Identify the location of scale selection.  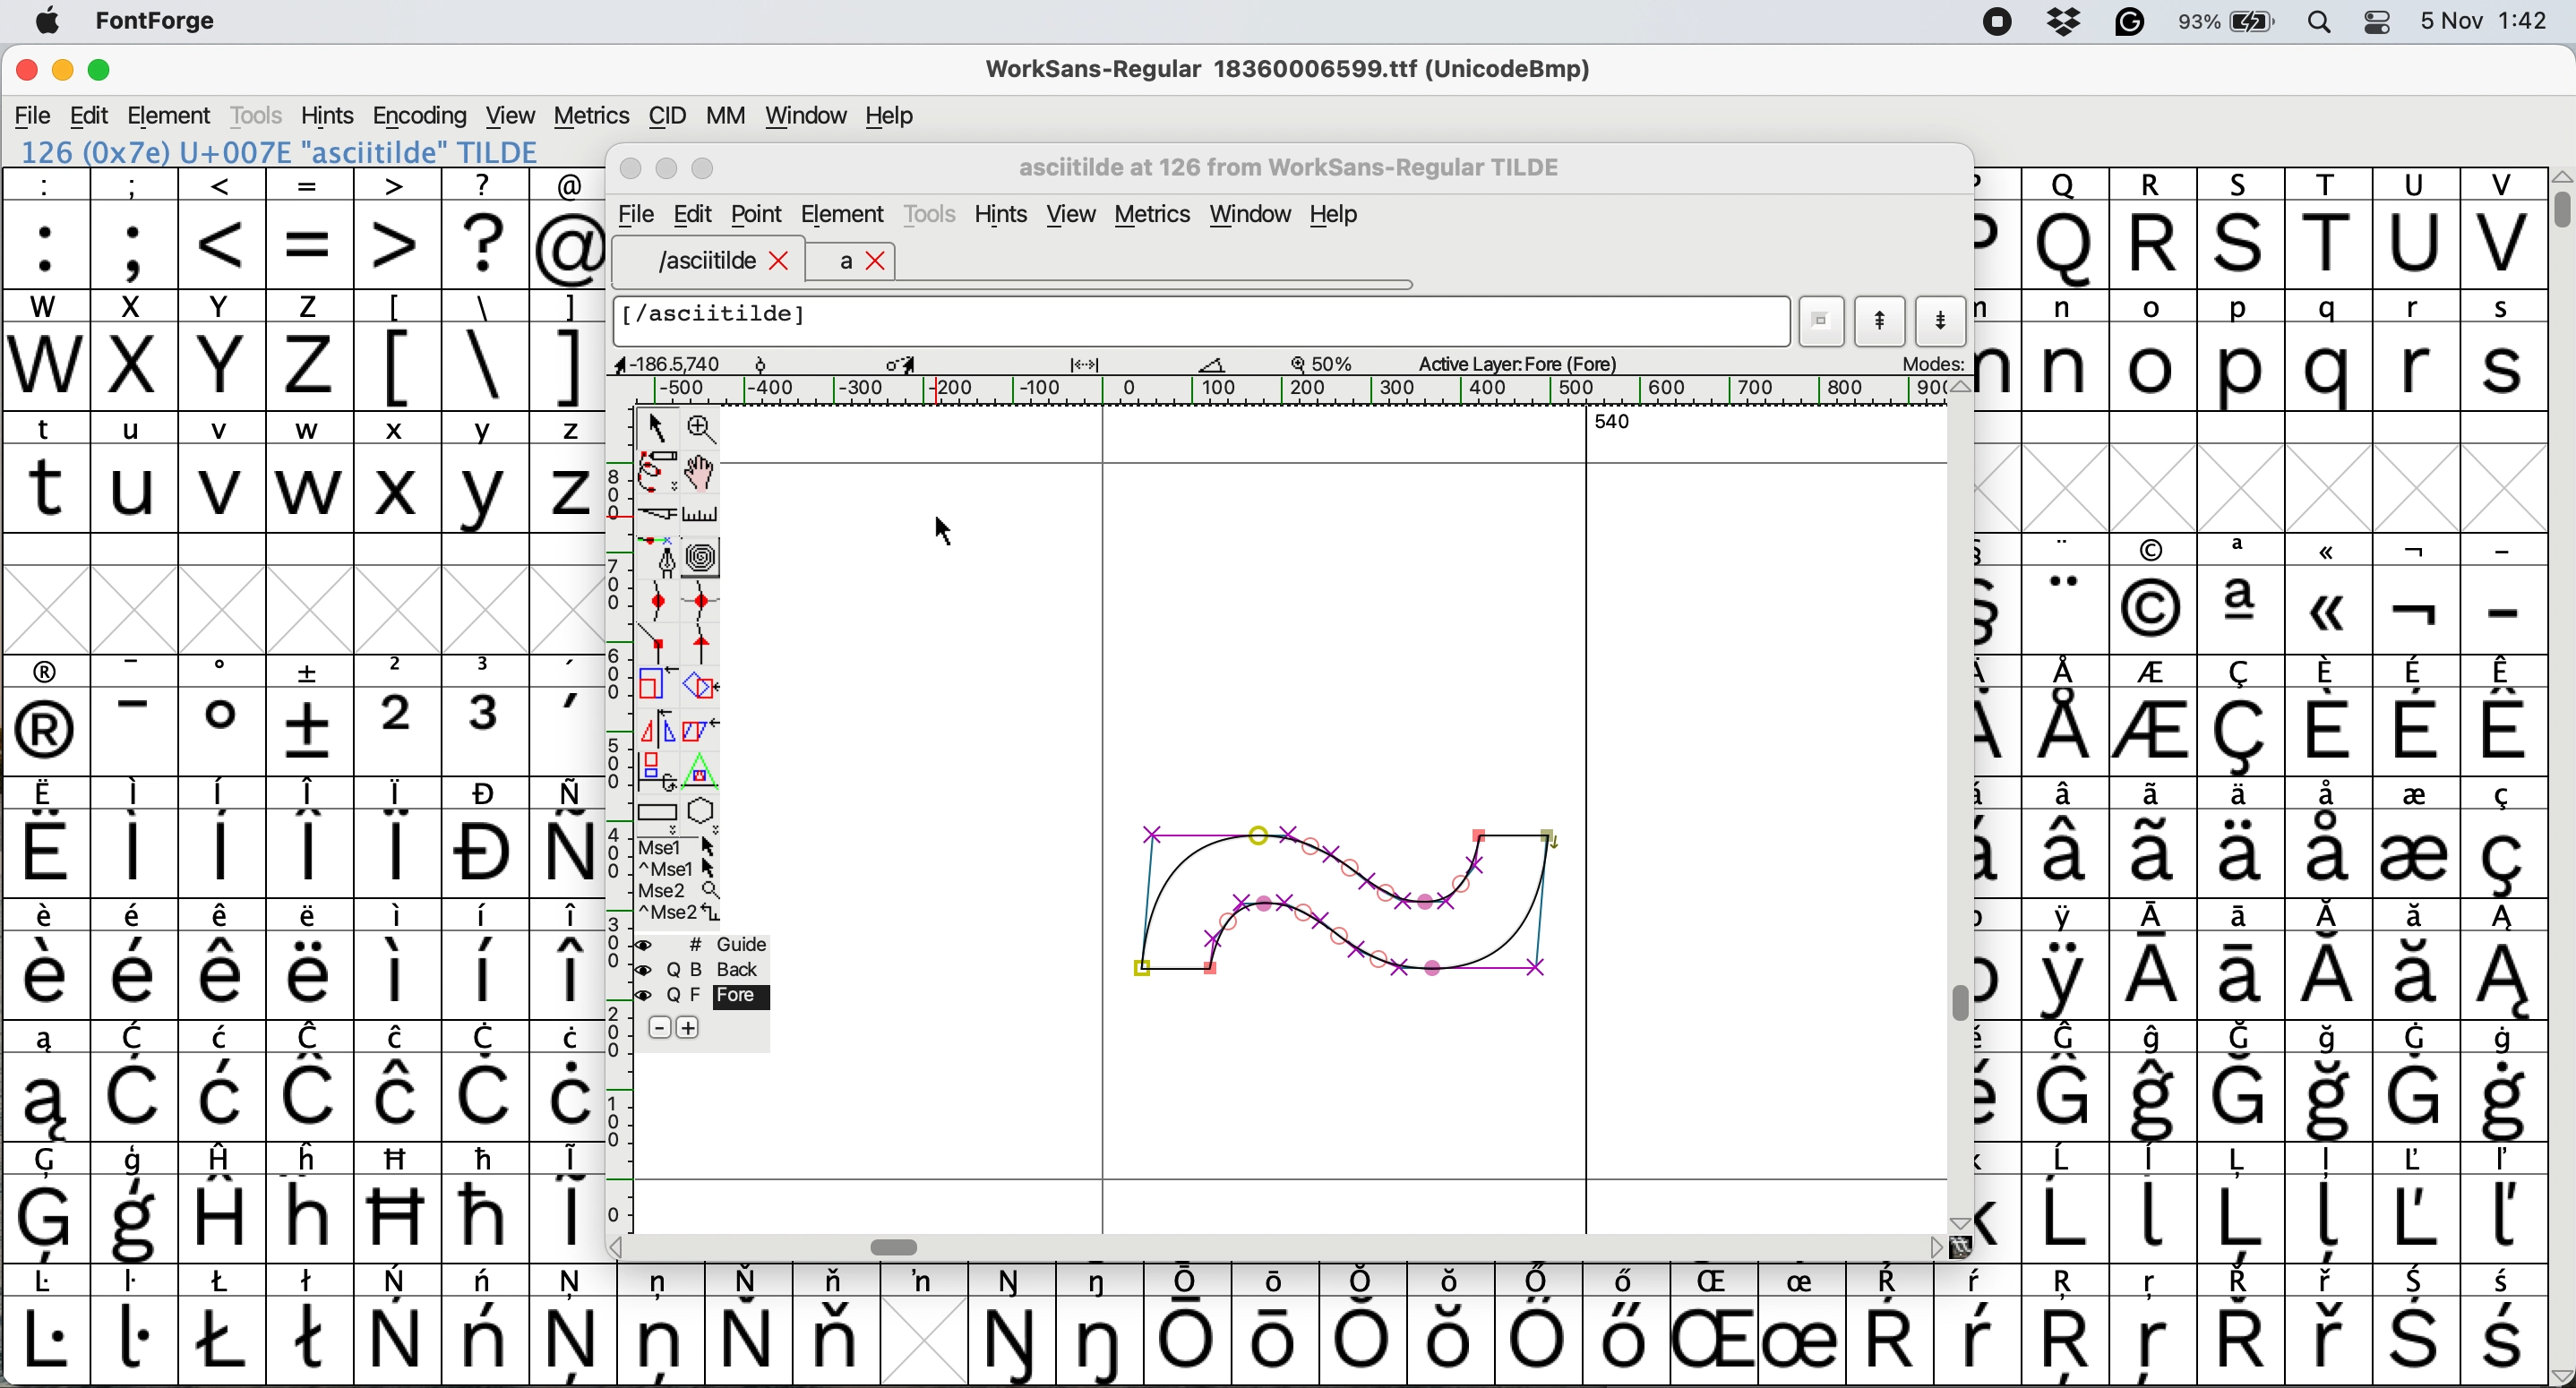
(659, 683).